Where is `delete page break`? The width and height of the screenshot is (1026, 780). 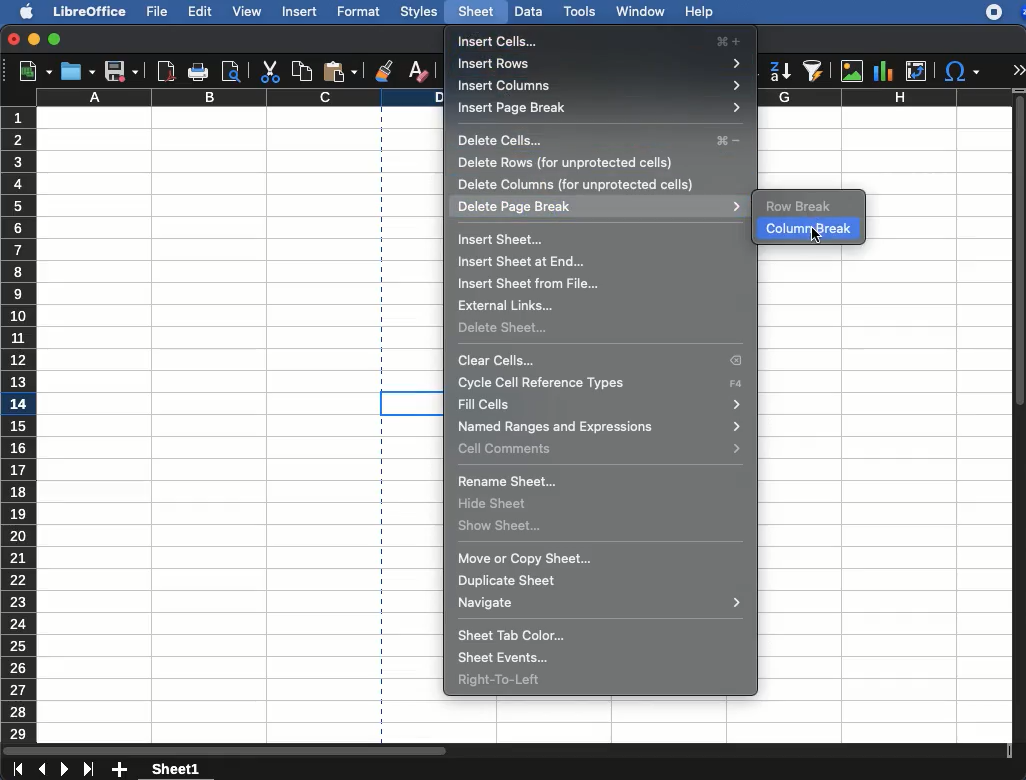
delete page break is located at coordinates (601, 207).